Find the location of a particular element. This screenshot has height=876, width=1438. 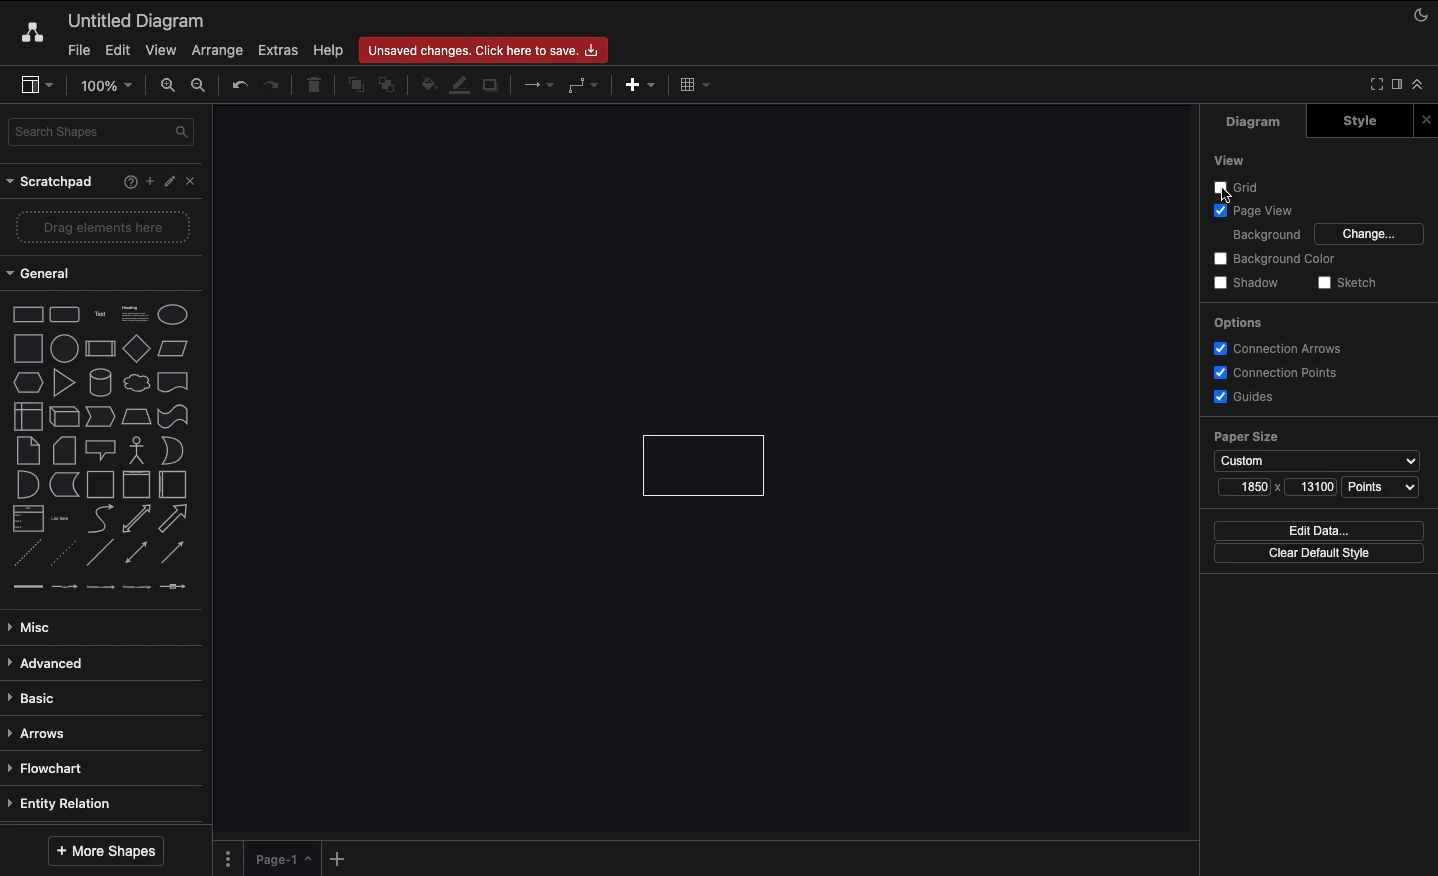

Shadow is located at coordinates (494, 85).